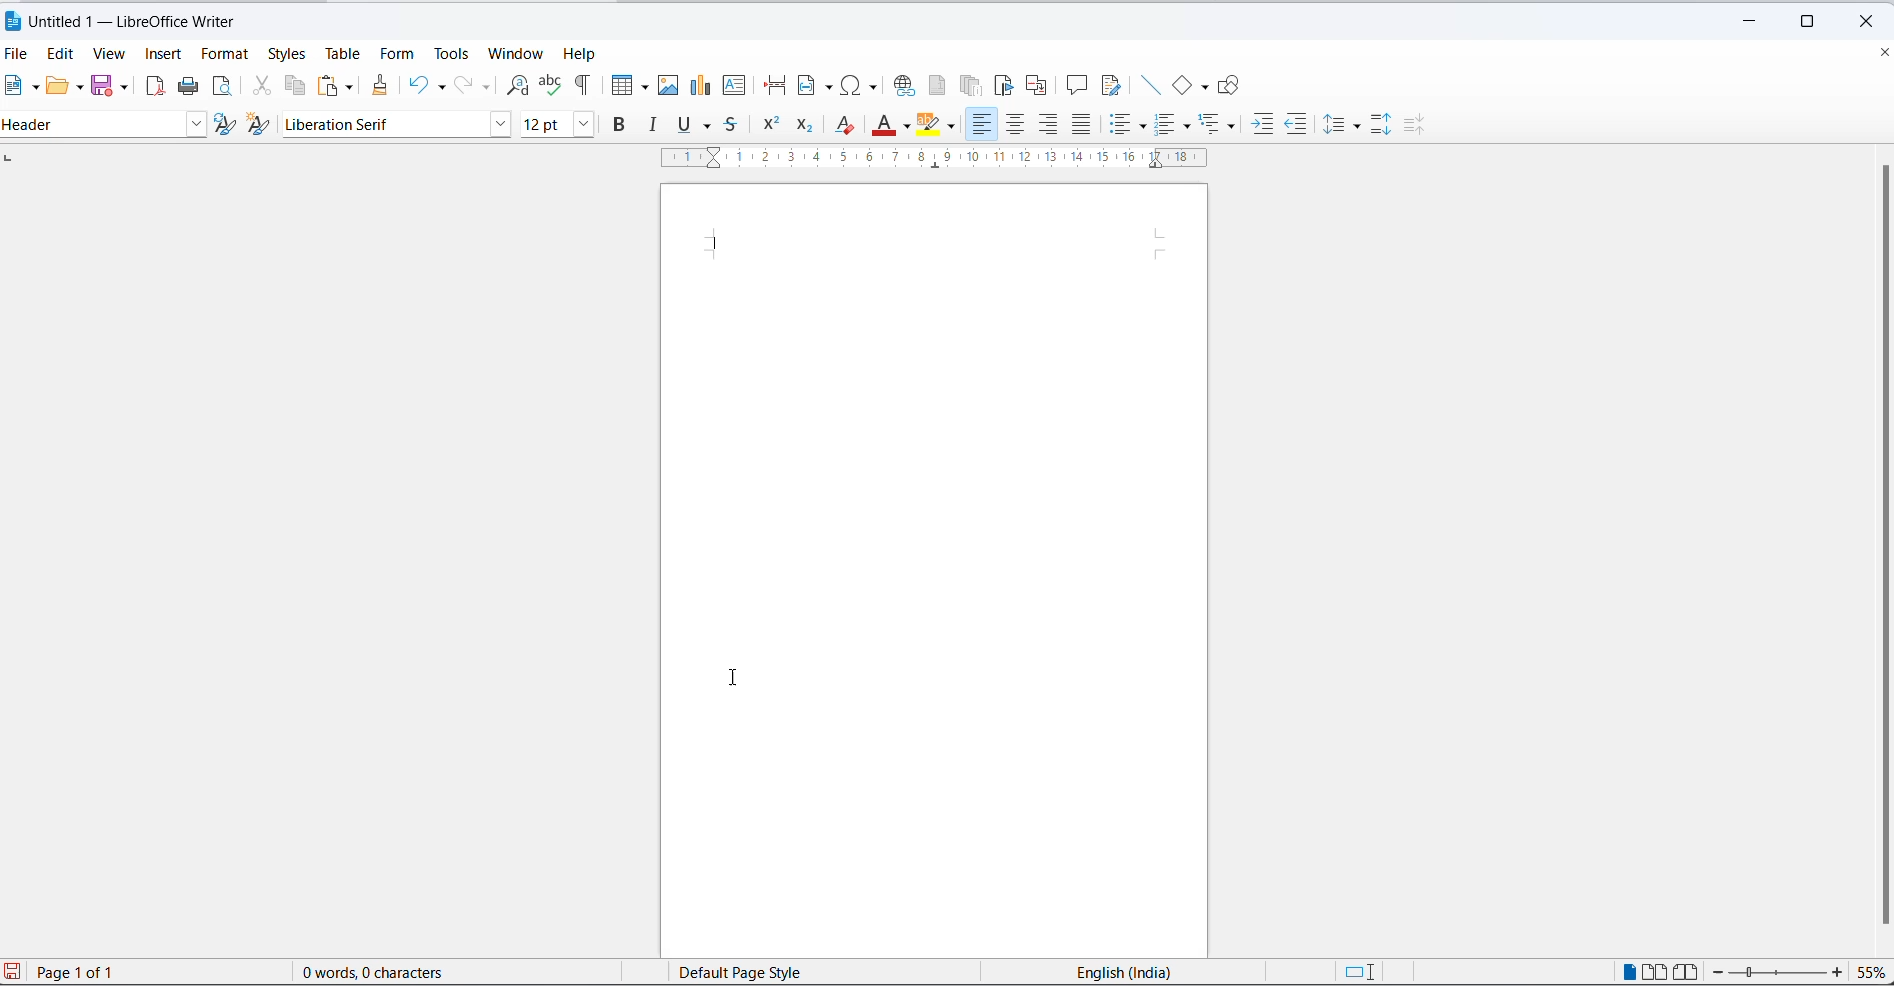  Describe the element at coordinates (617, 85) in the screenshot. I see `insert table` at that location.